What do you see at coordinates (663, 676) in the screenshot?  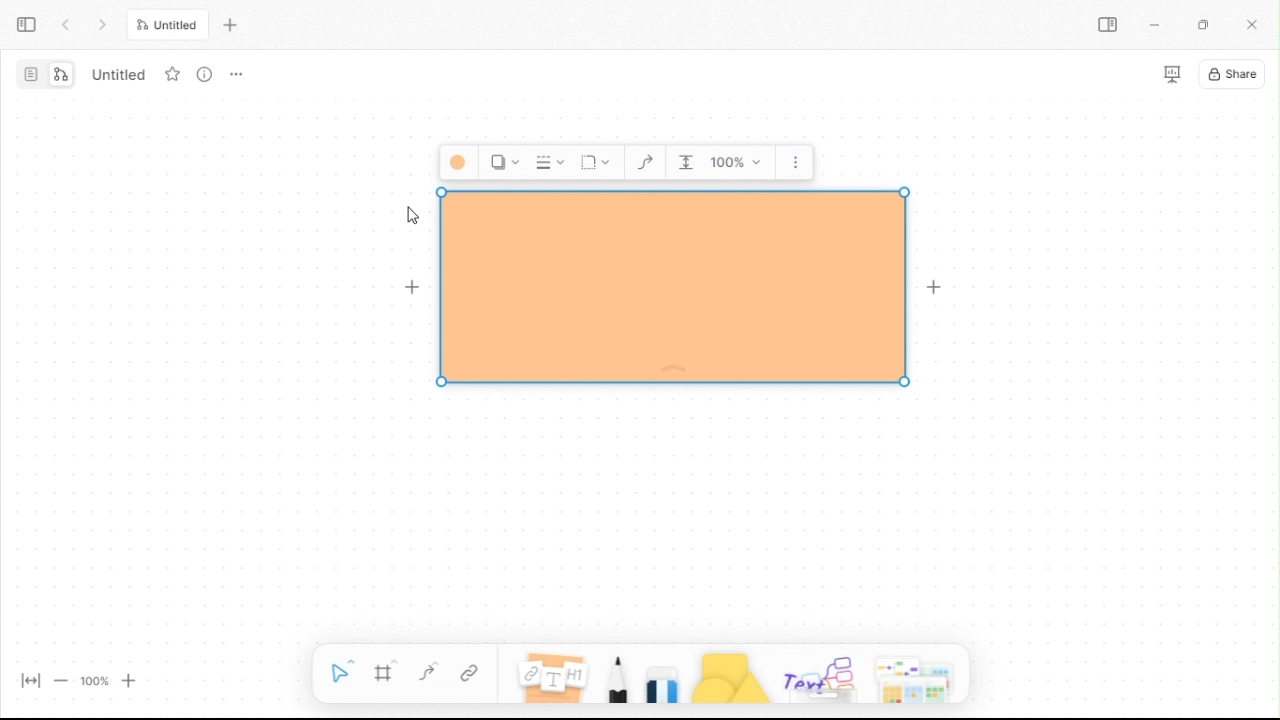 I see `eraser` at bounding box center [663, 676].